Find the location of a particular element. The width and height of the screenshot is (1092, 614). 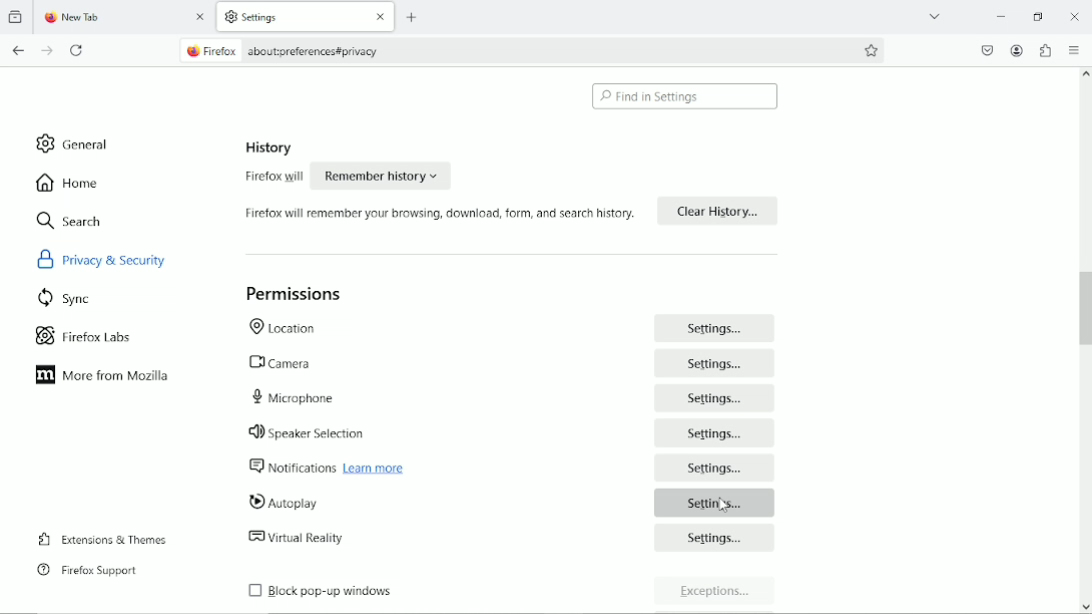

speaker selection is located at coordinates (369, 432).